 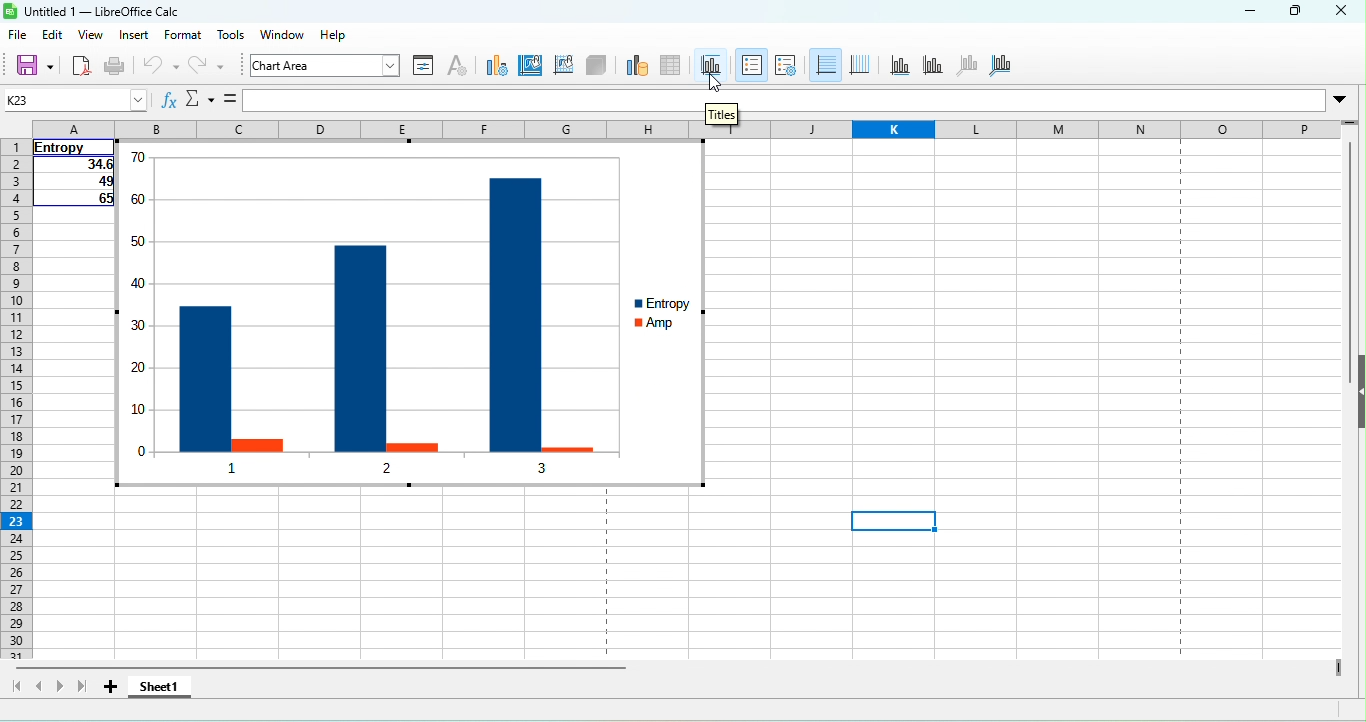 What do you see at coordinates (204, 378) in the screenshot?
I see `entropy 1` at bounding box center [204, 378].